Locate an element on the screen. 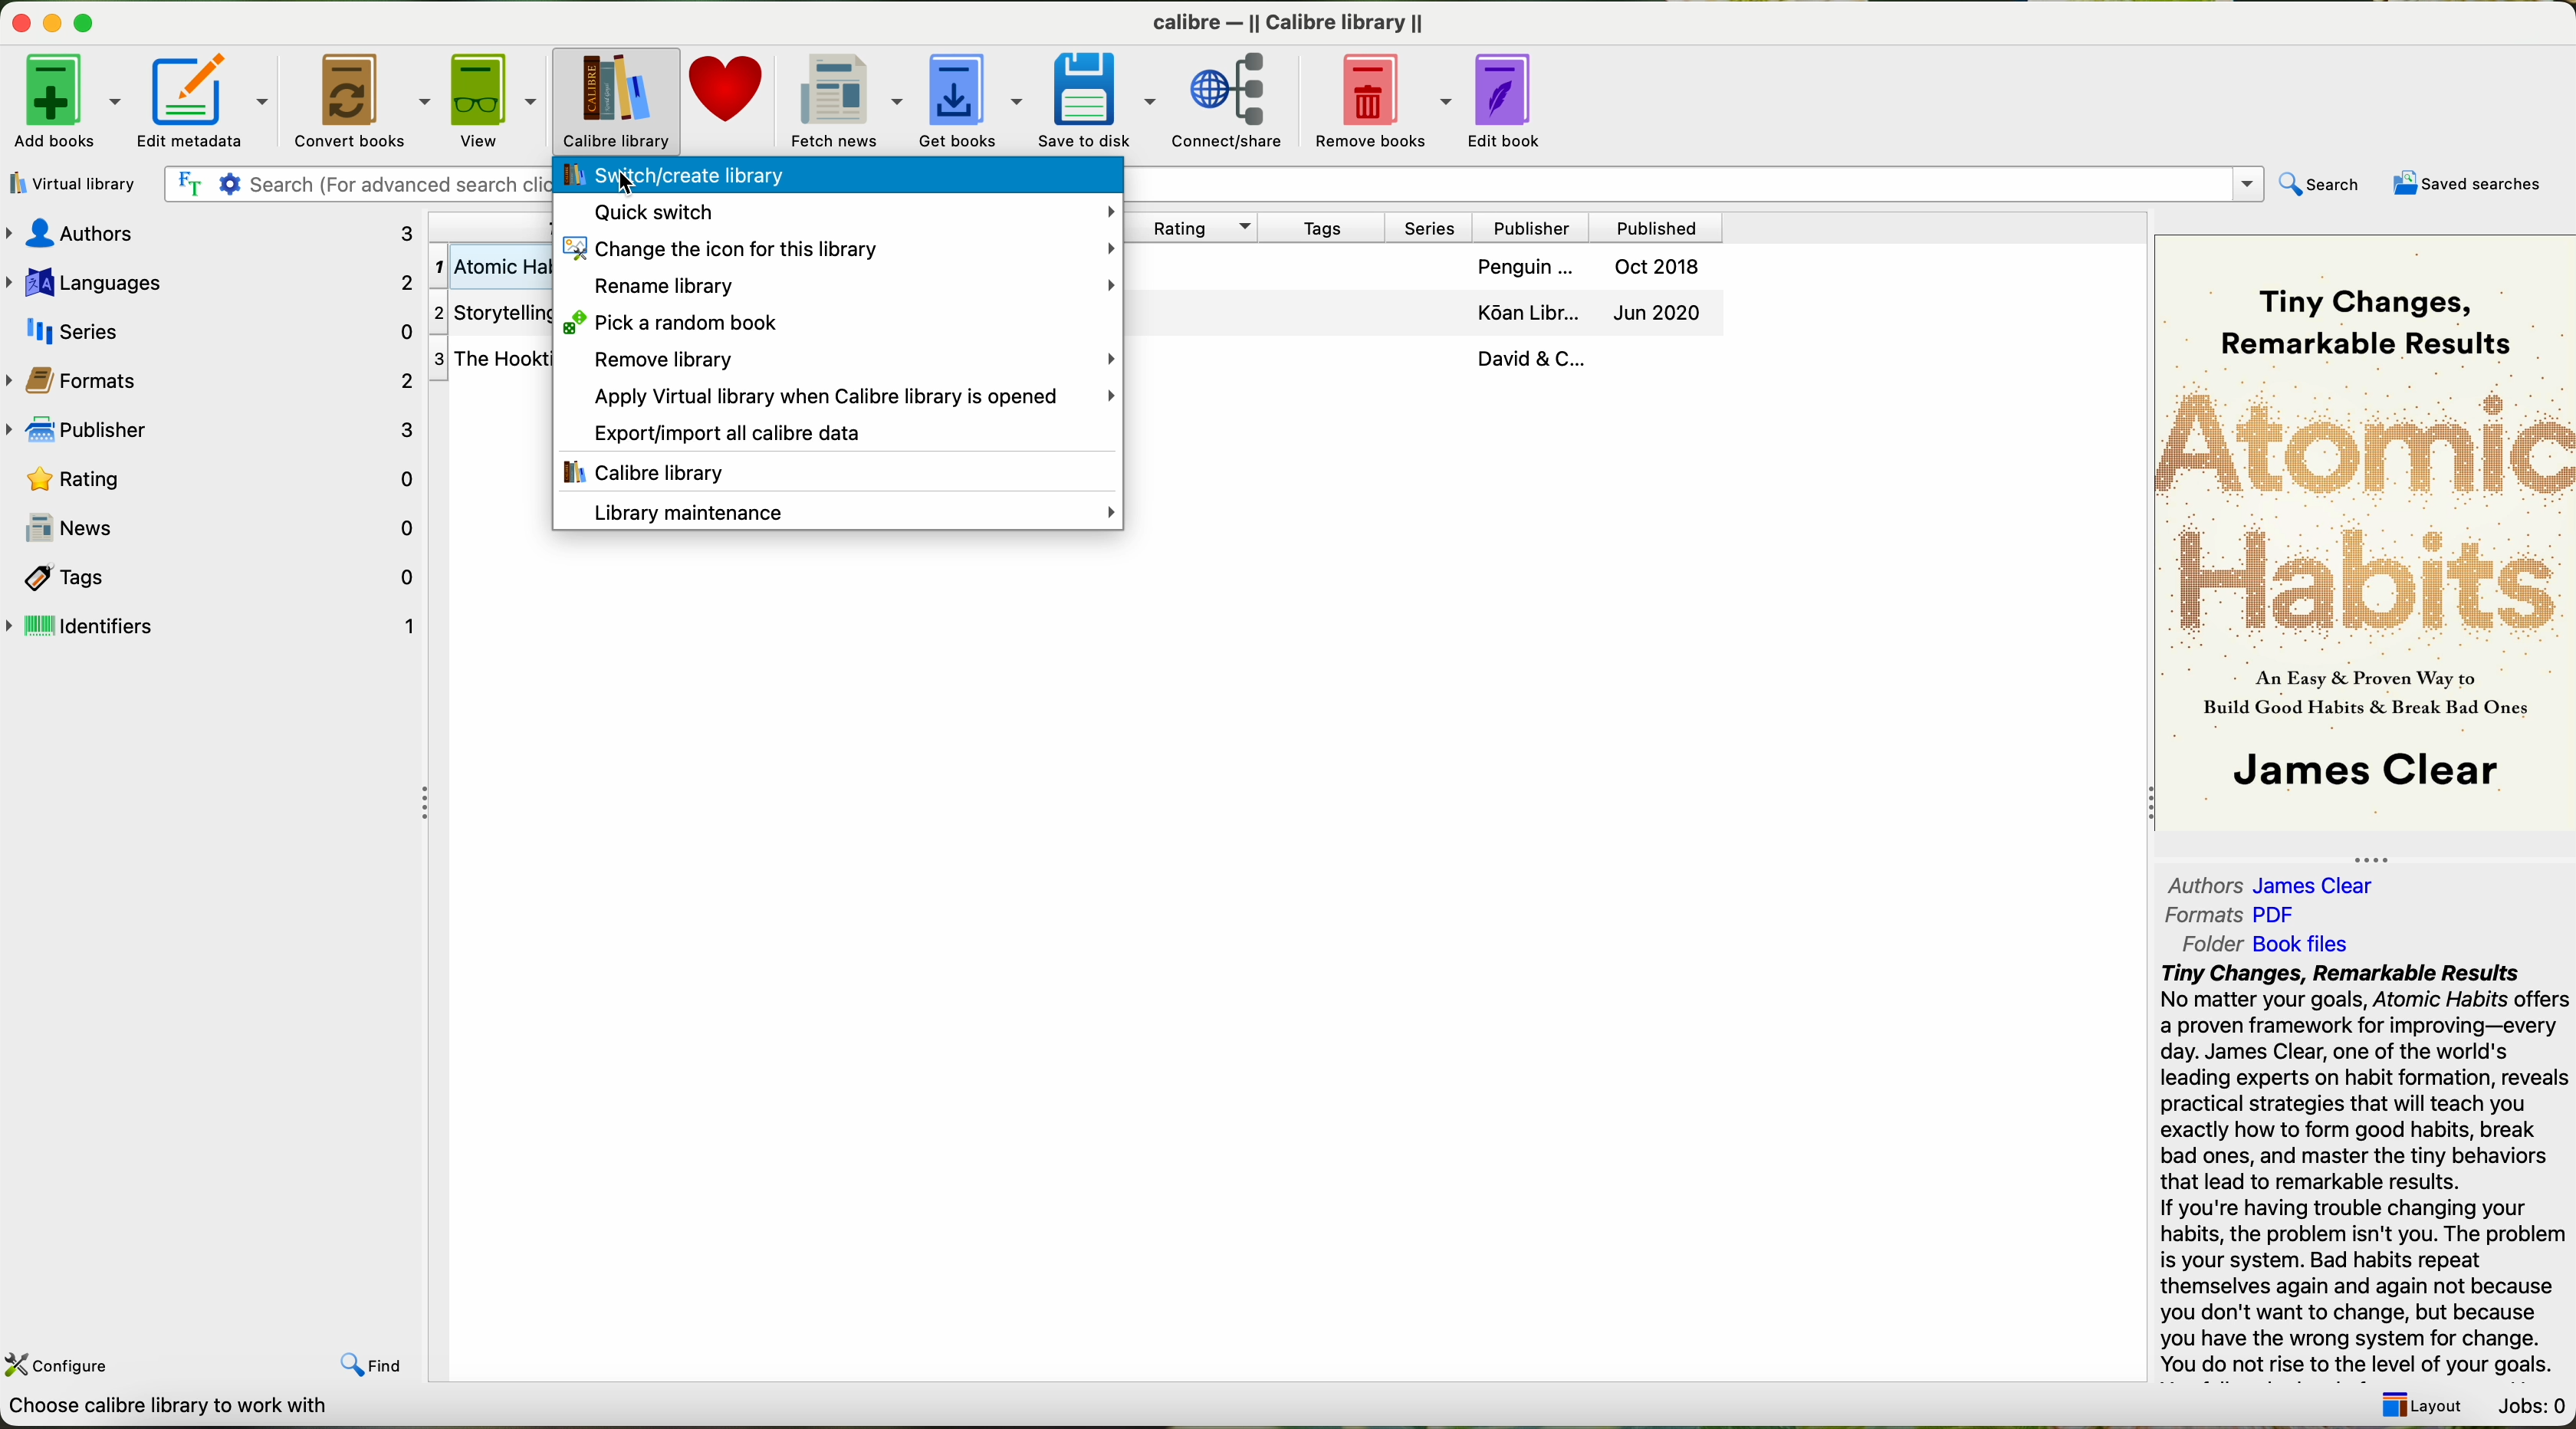 The image size is (2576, 1429). tags is located at coordinates (1318, 226).